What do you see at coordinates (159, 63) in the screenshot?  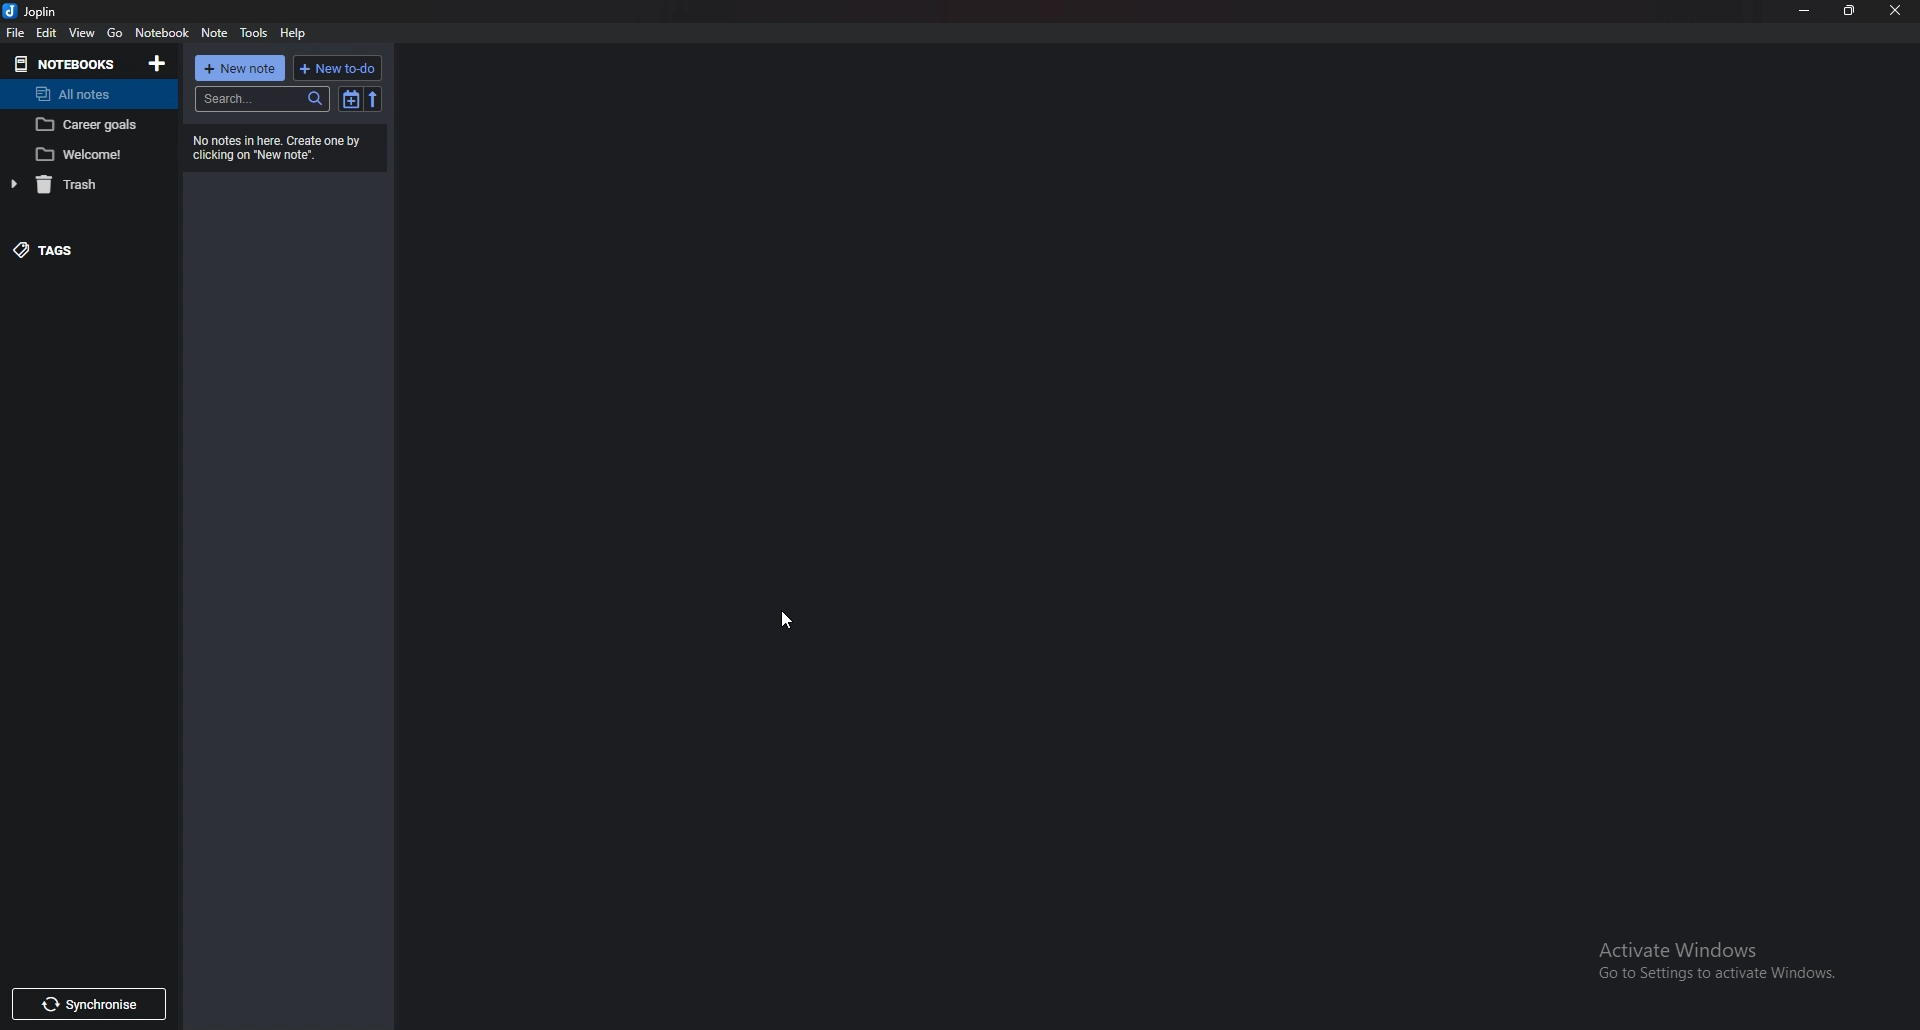 I see `add notebook` at bounding box center [159, 63].